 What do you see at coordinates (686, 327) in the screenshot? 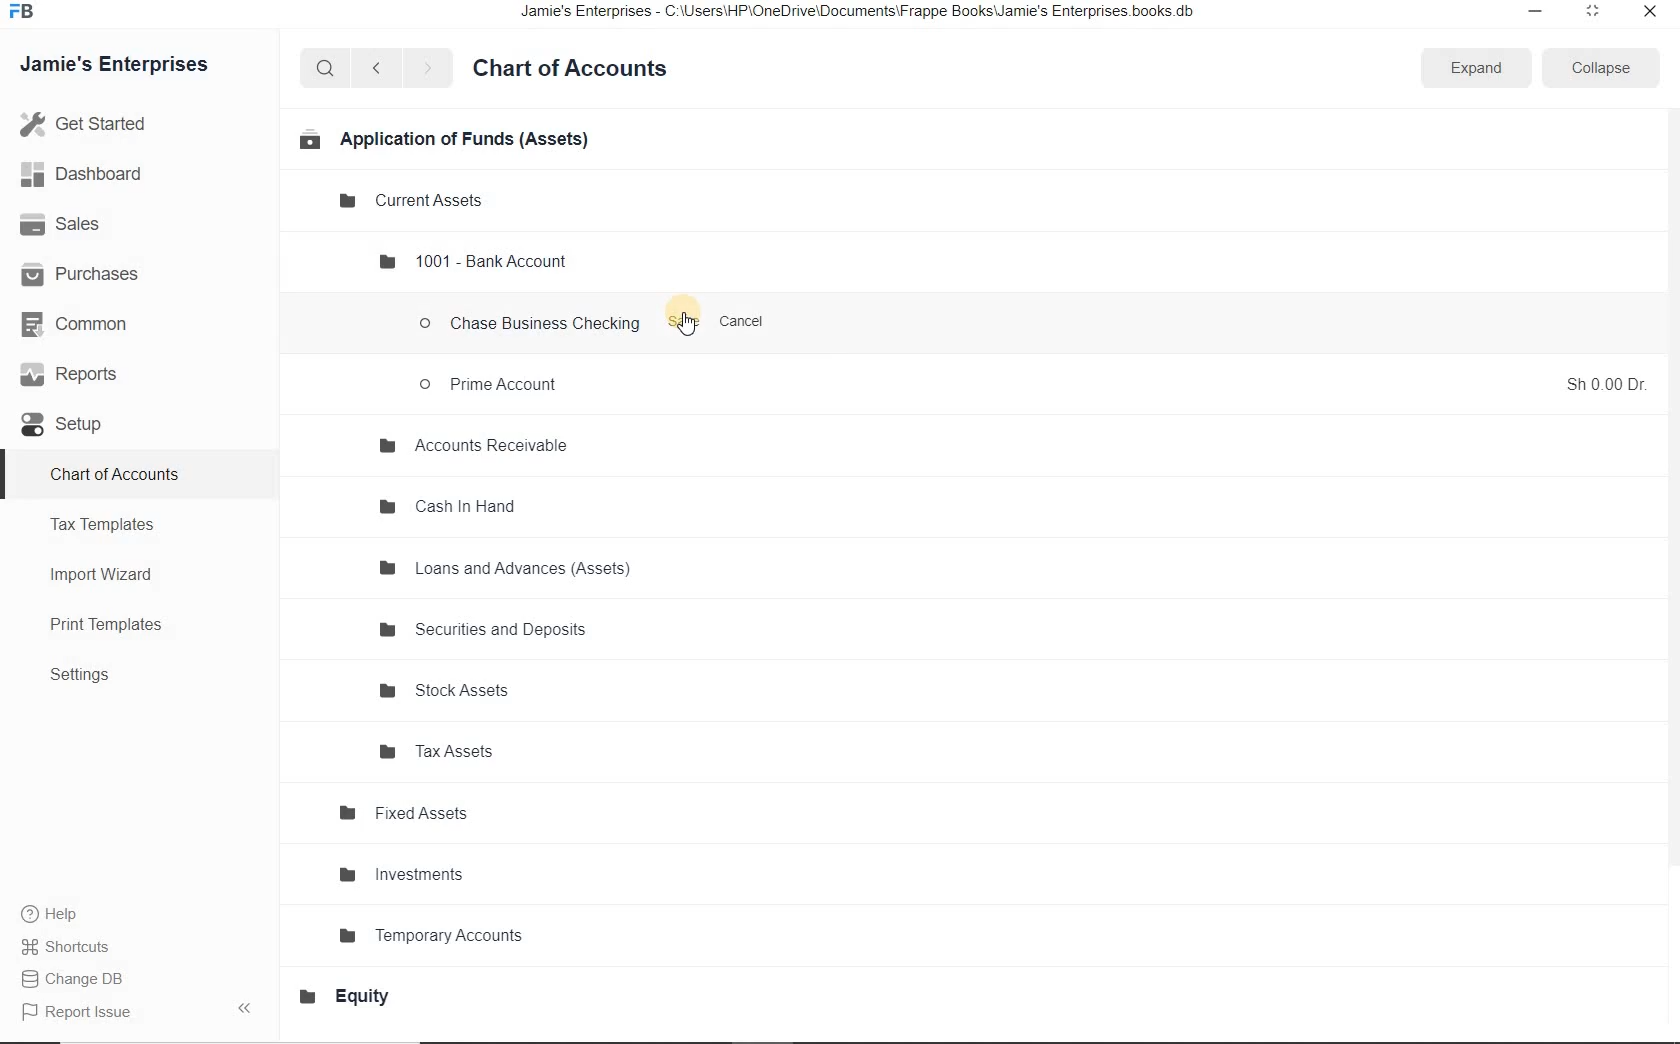
I see `cursor` at bounding box center [686, 327].